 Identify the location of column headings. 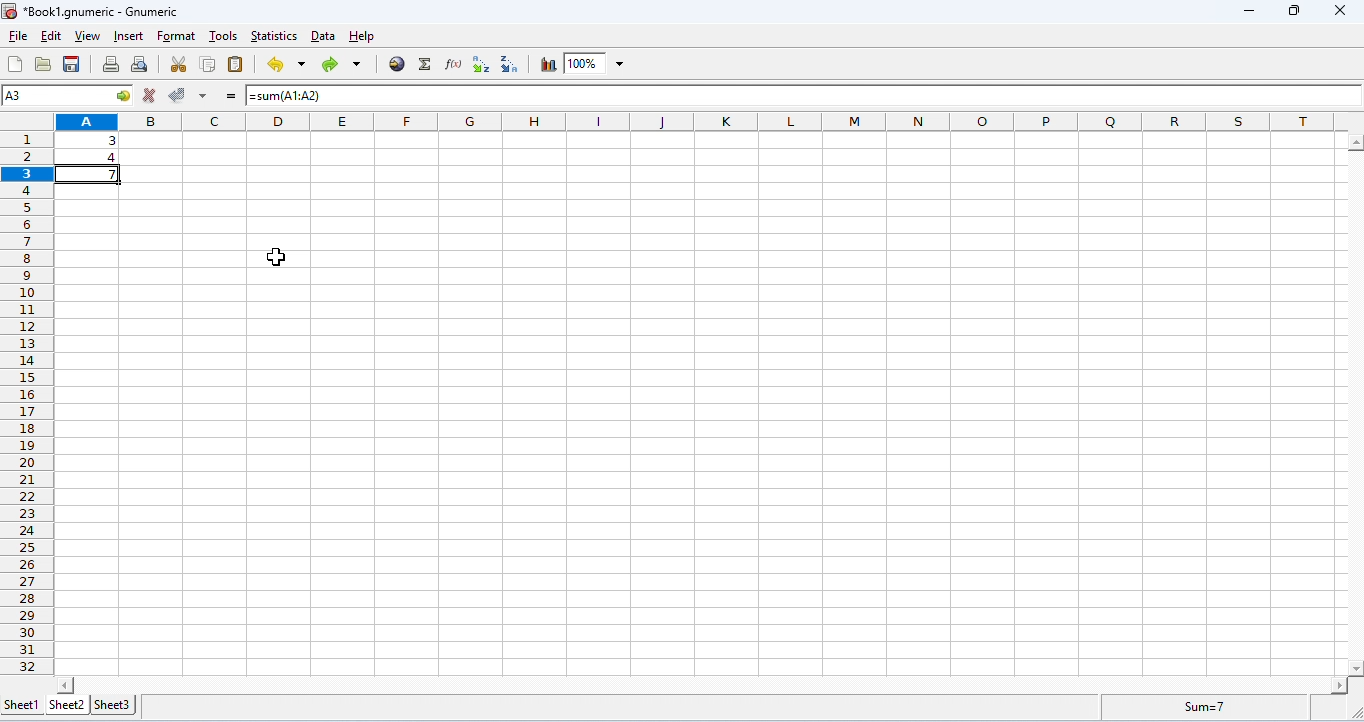
(699, 121).